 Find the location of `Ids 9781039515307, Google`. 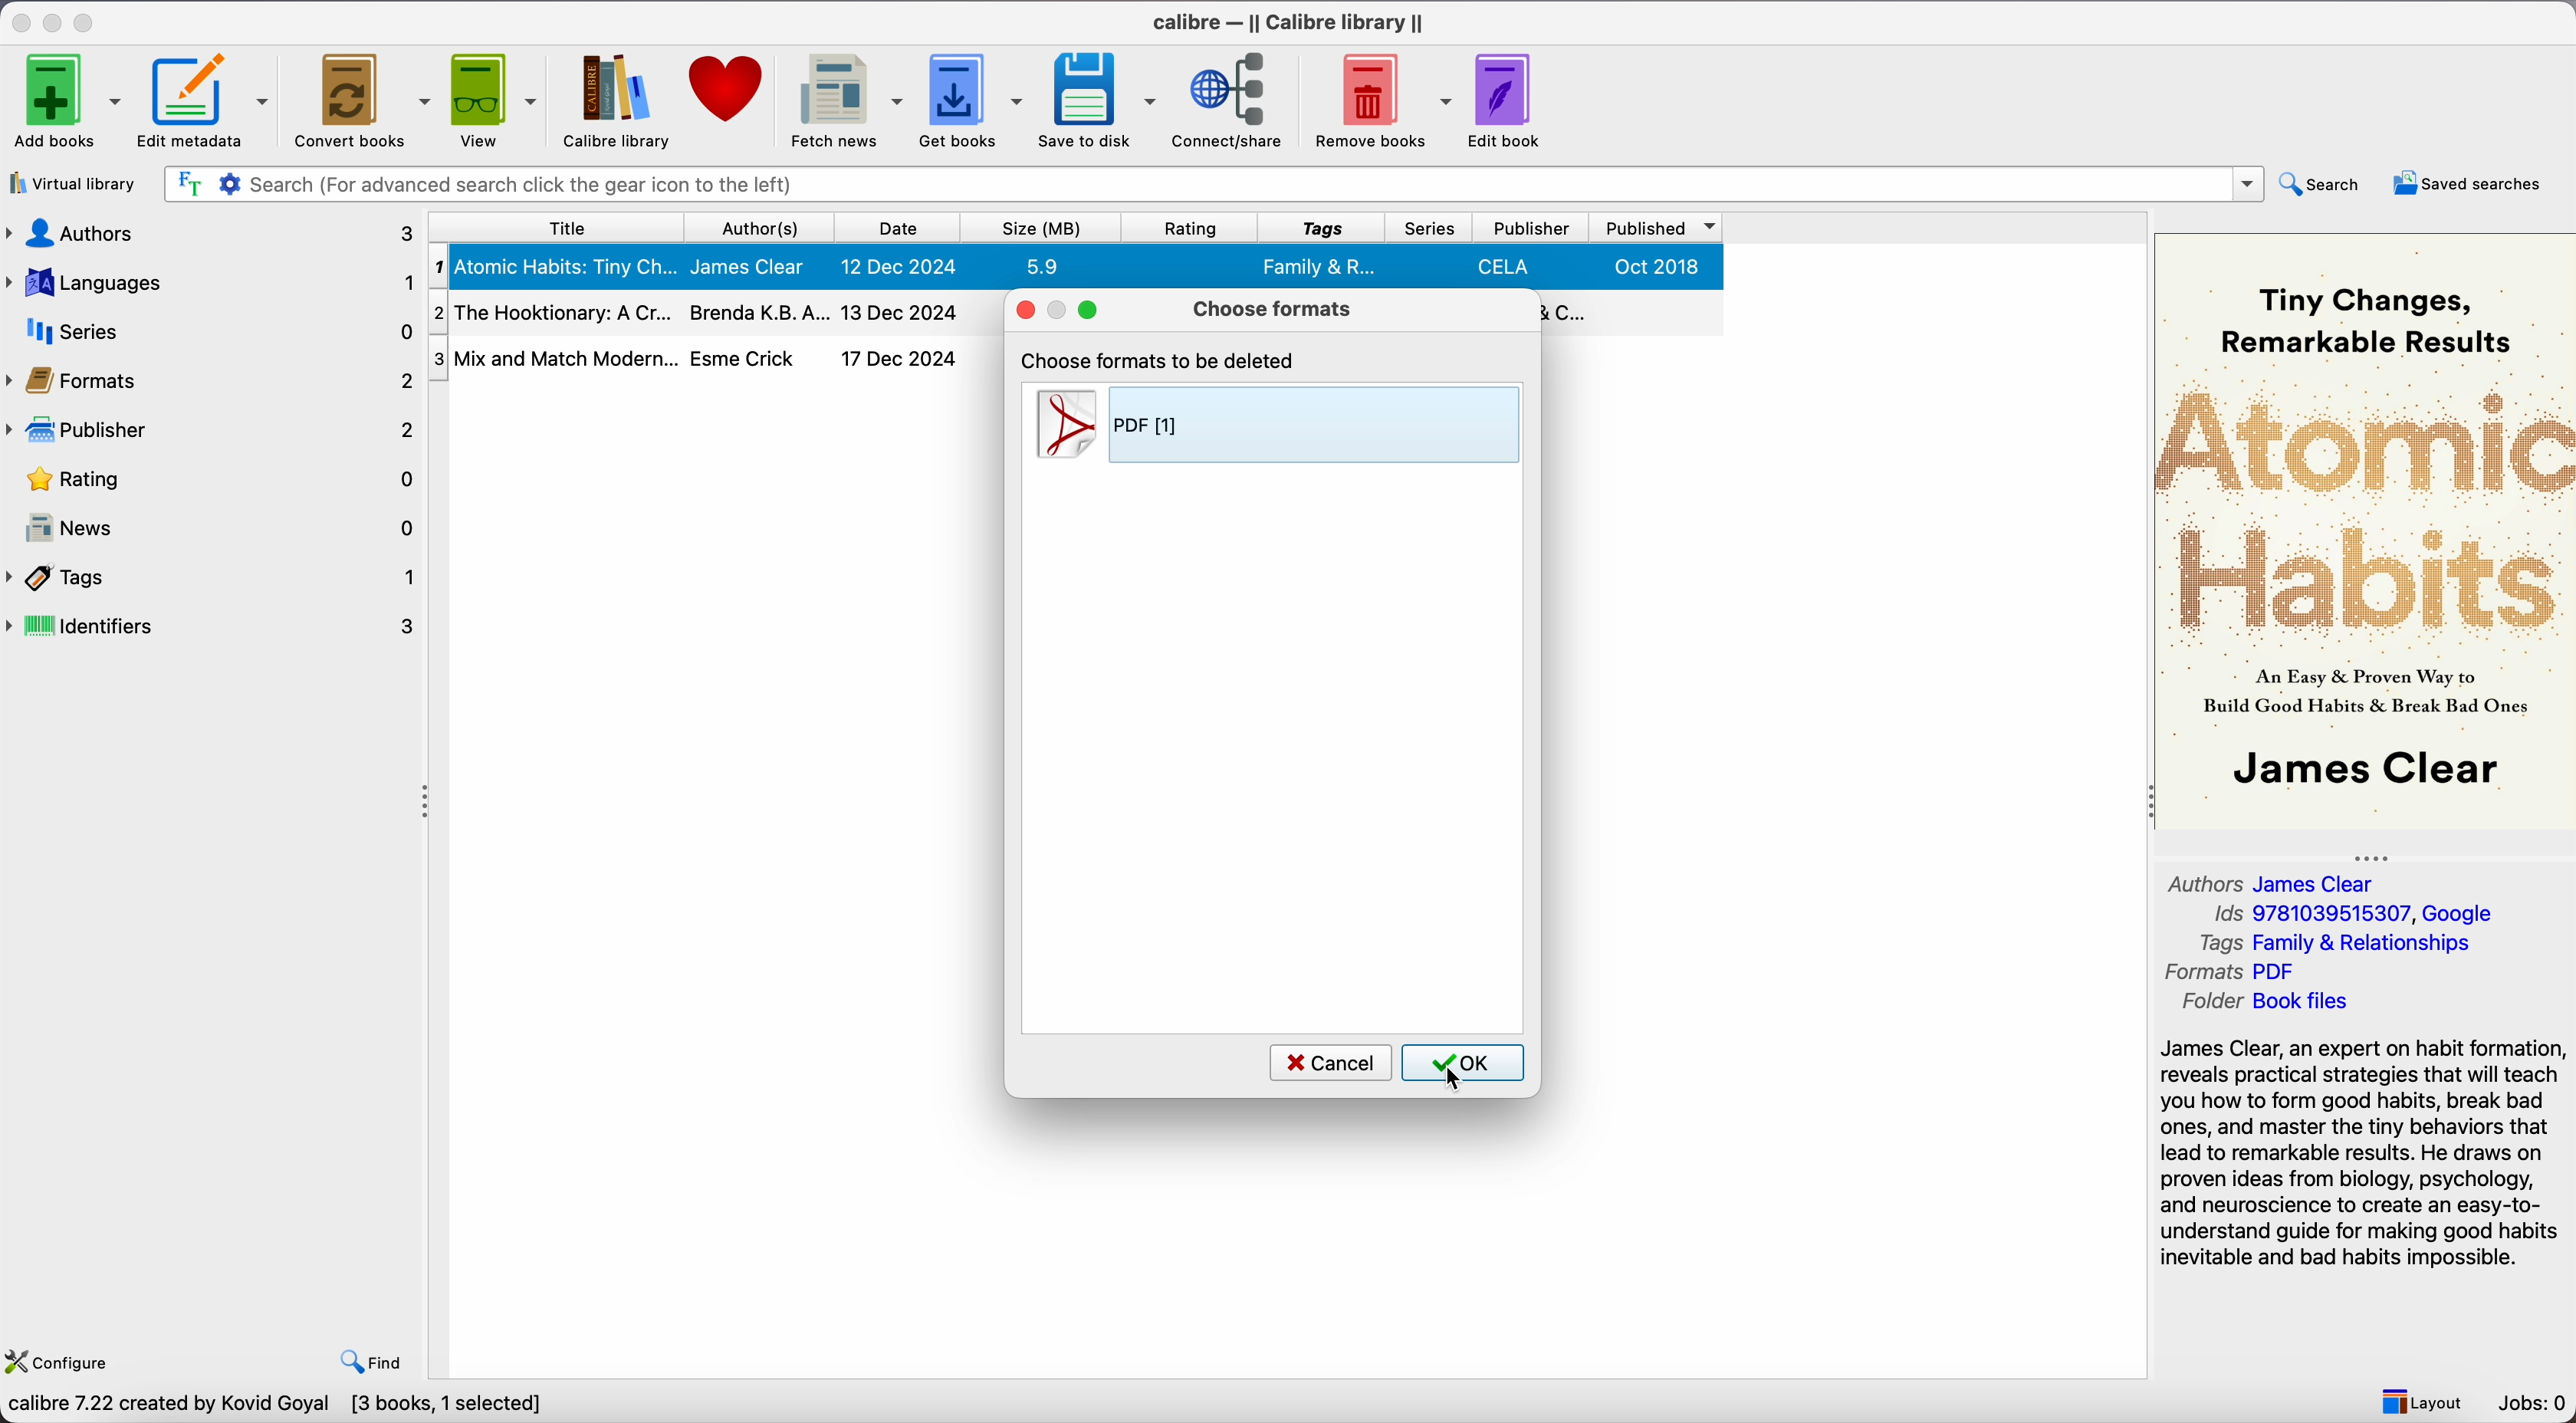

Ids 9781039515307, Google is located at coordinates (2347, 914).